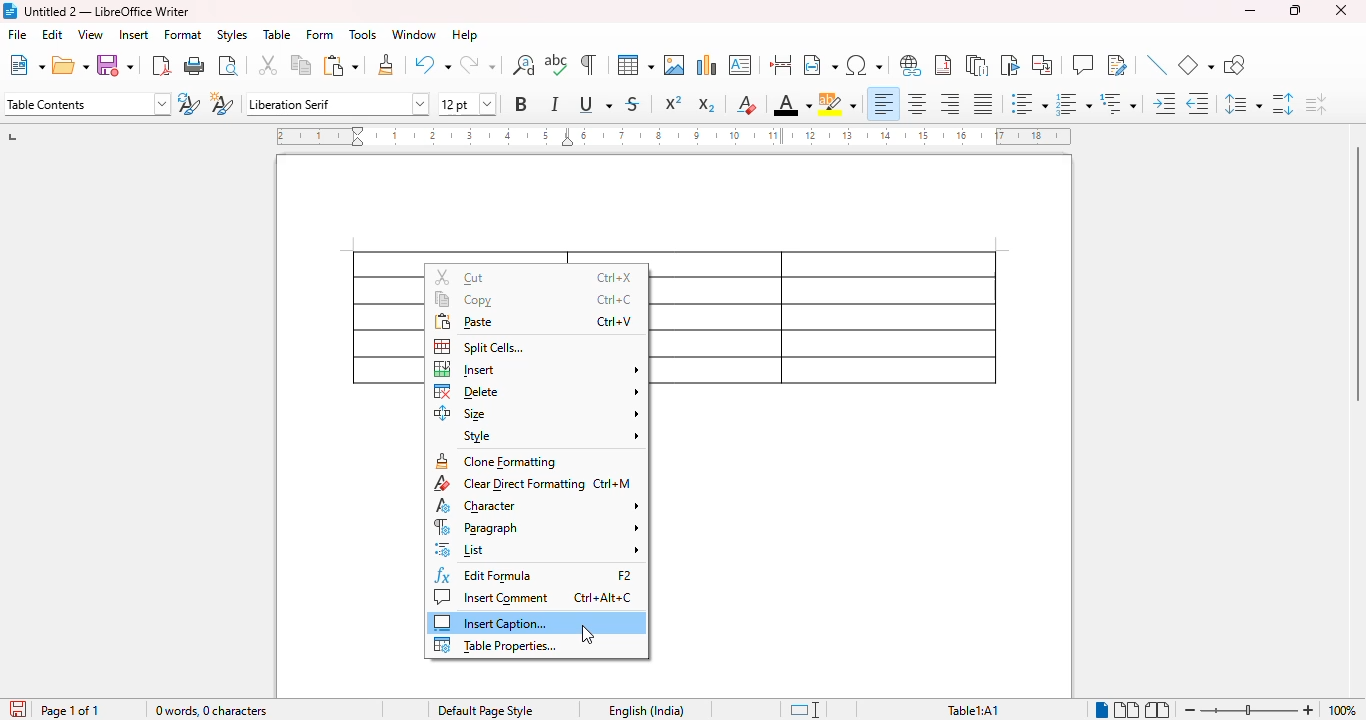  What do you see at coordinates (432, 64) in the screenshot?
I see `undo` at bounding box center [432, 64].